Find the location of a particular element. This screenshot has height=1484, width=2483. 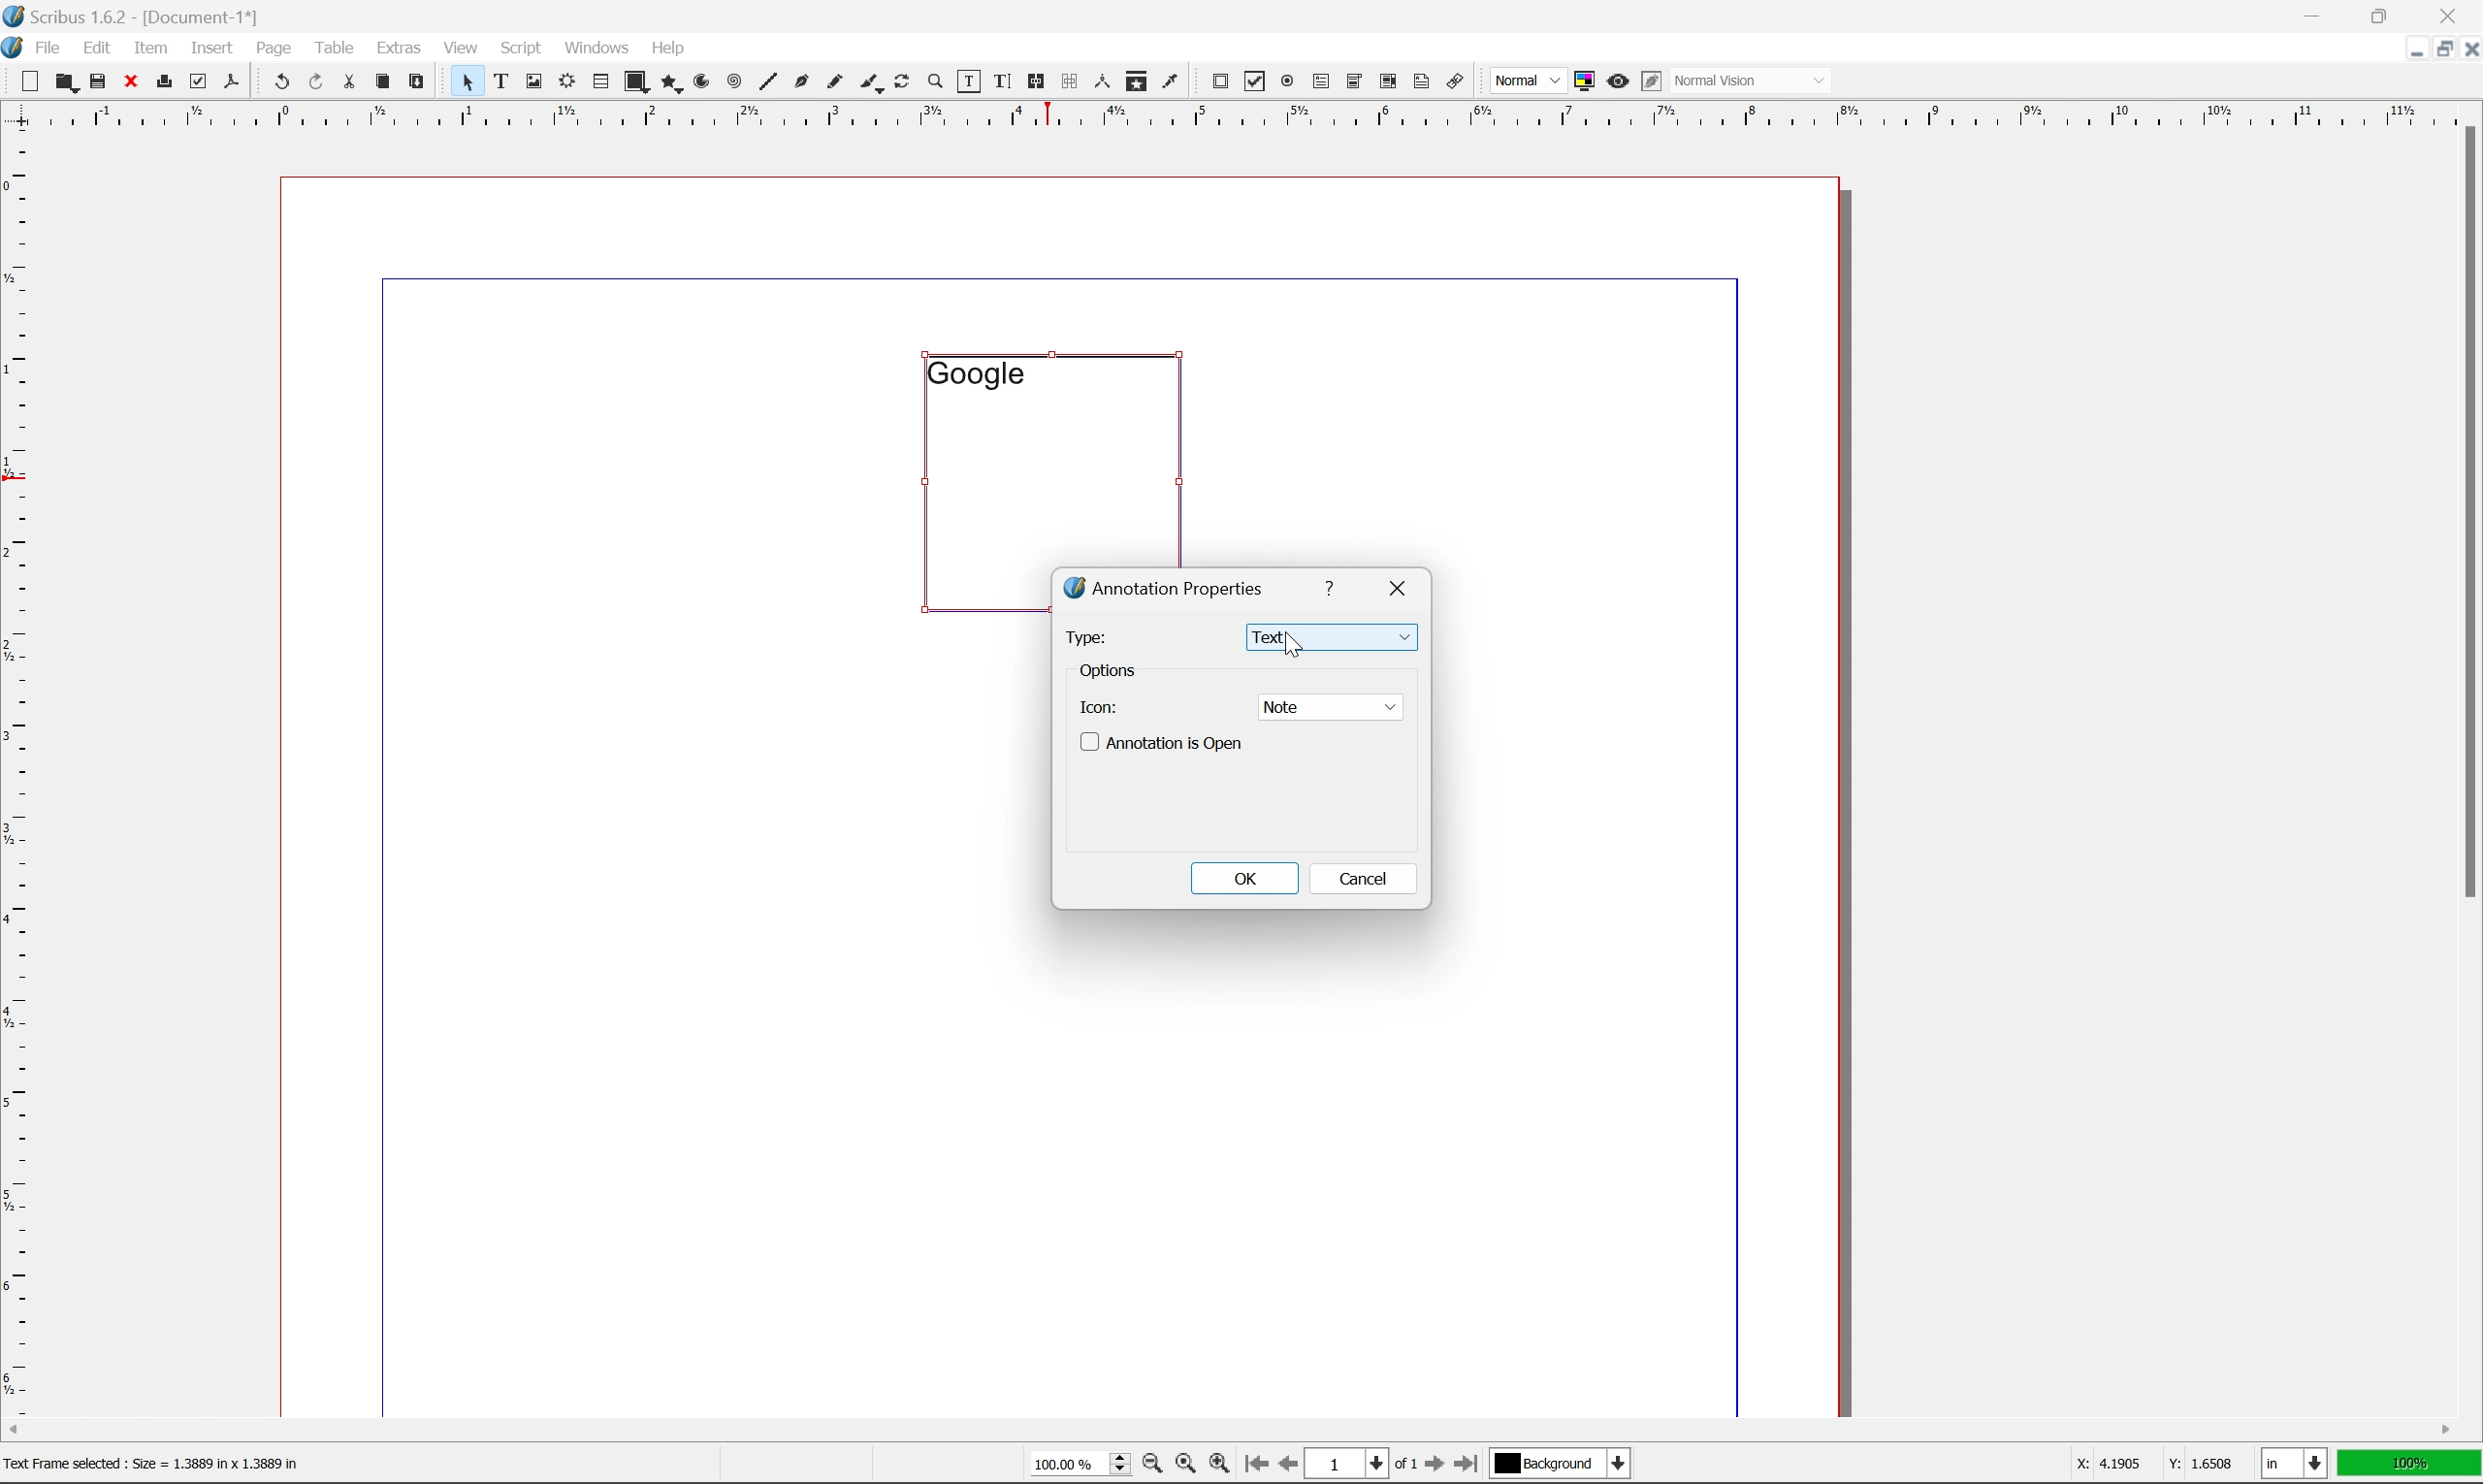

zoom in is located at coordinates (1218, 1465).